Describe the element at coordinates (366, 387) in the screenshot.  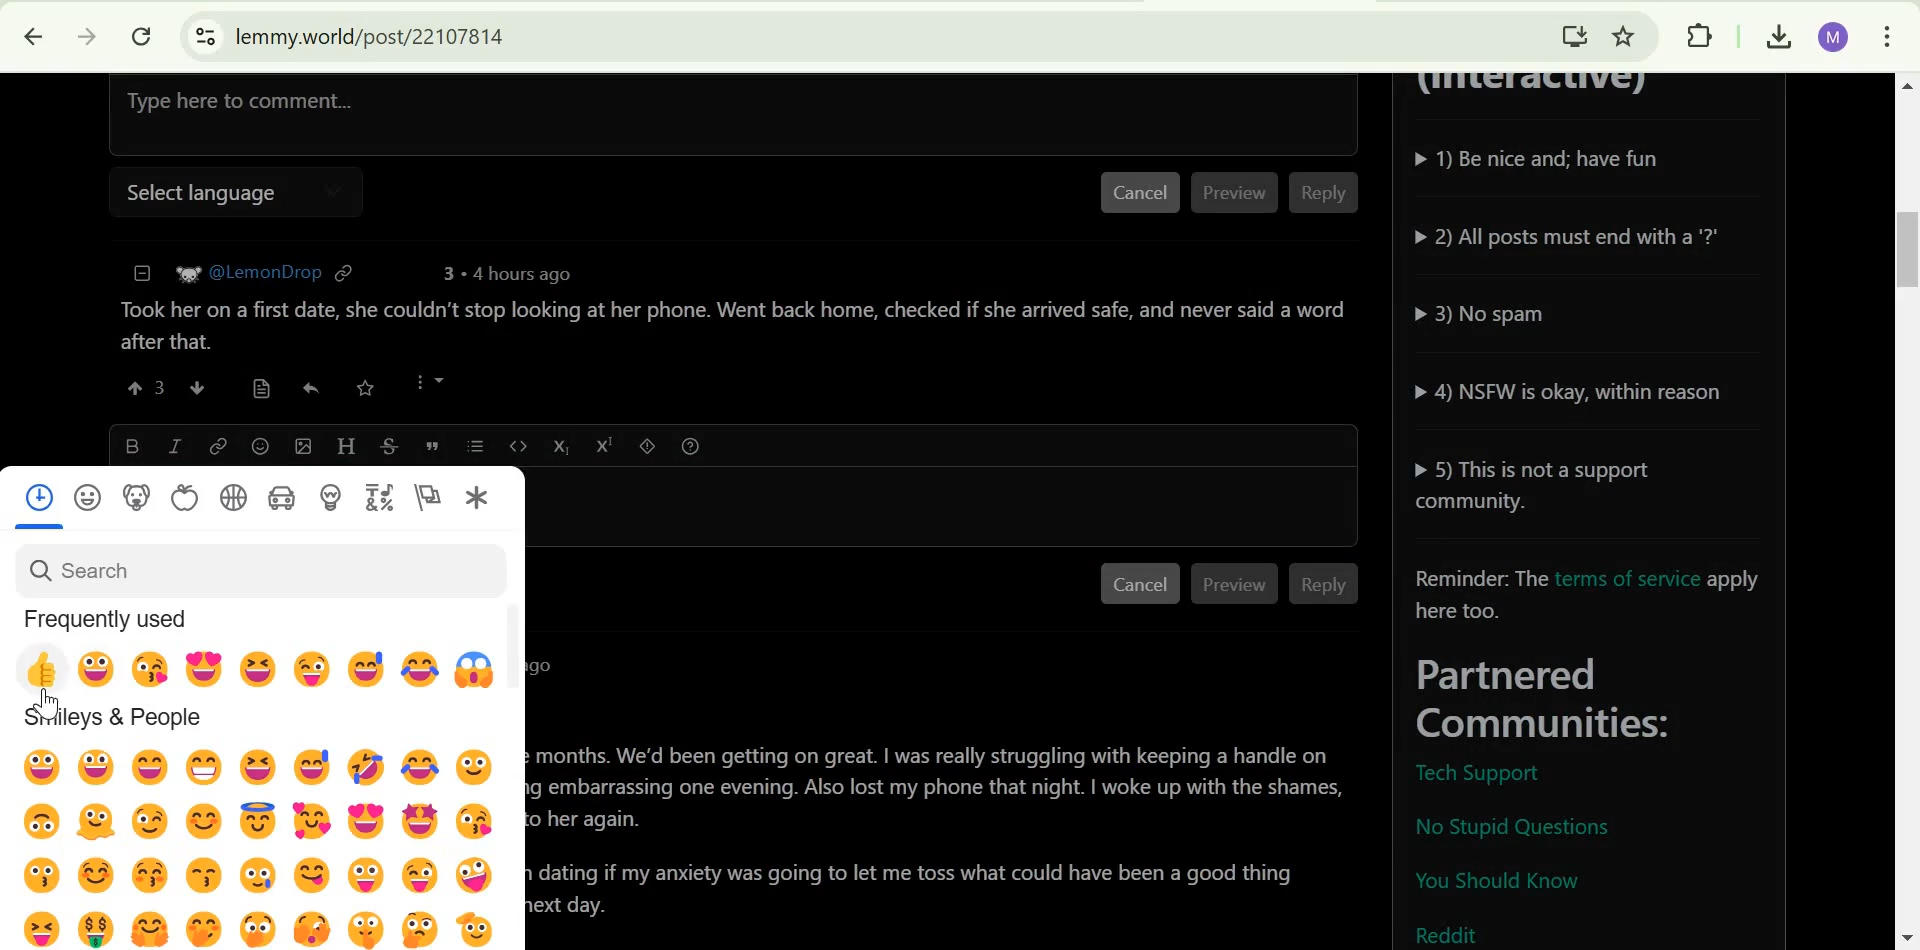
I see `save` at that location.